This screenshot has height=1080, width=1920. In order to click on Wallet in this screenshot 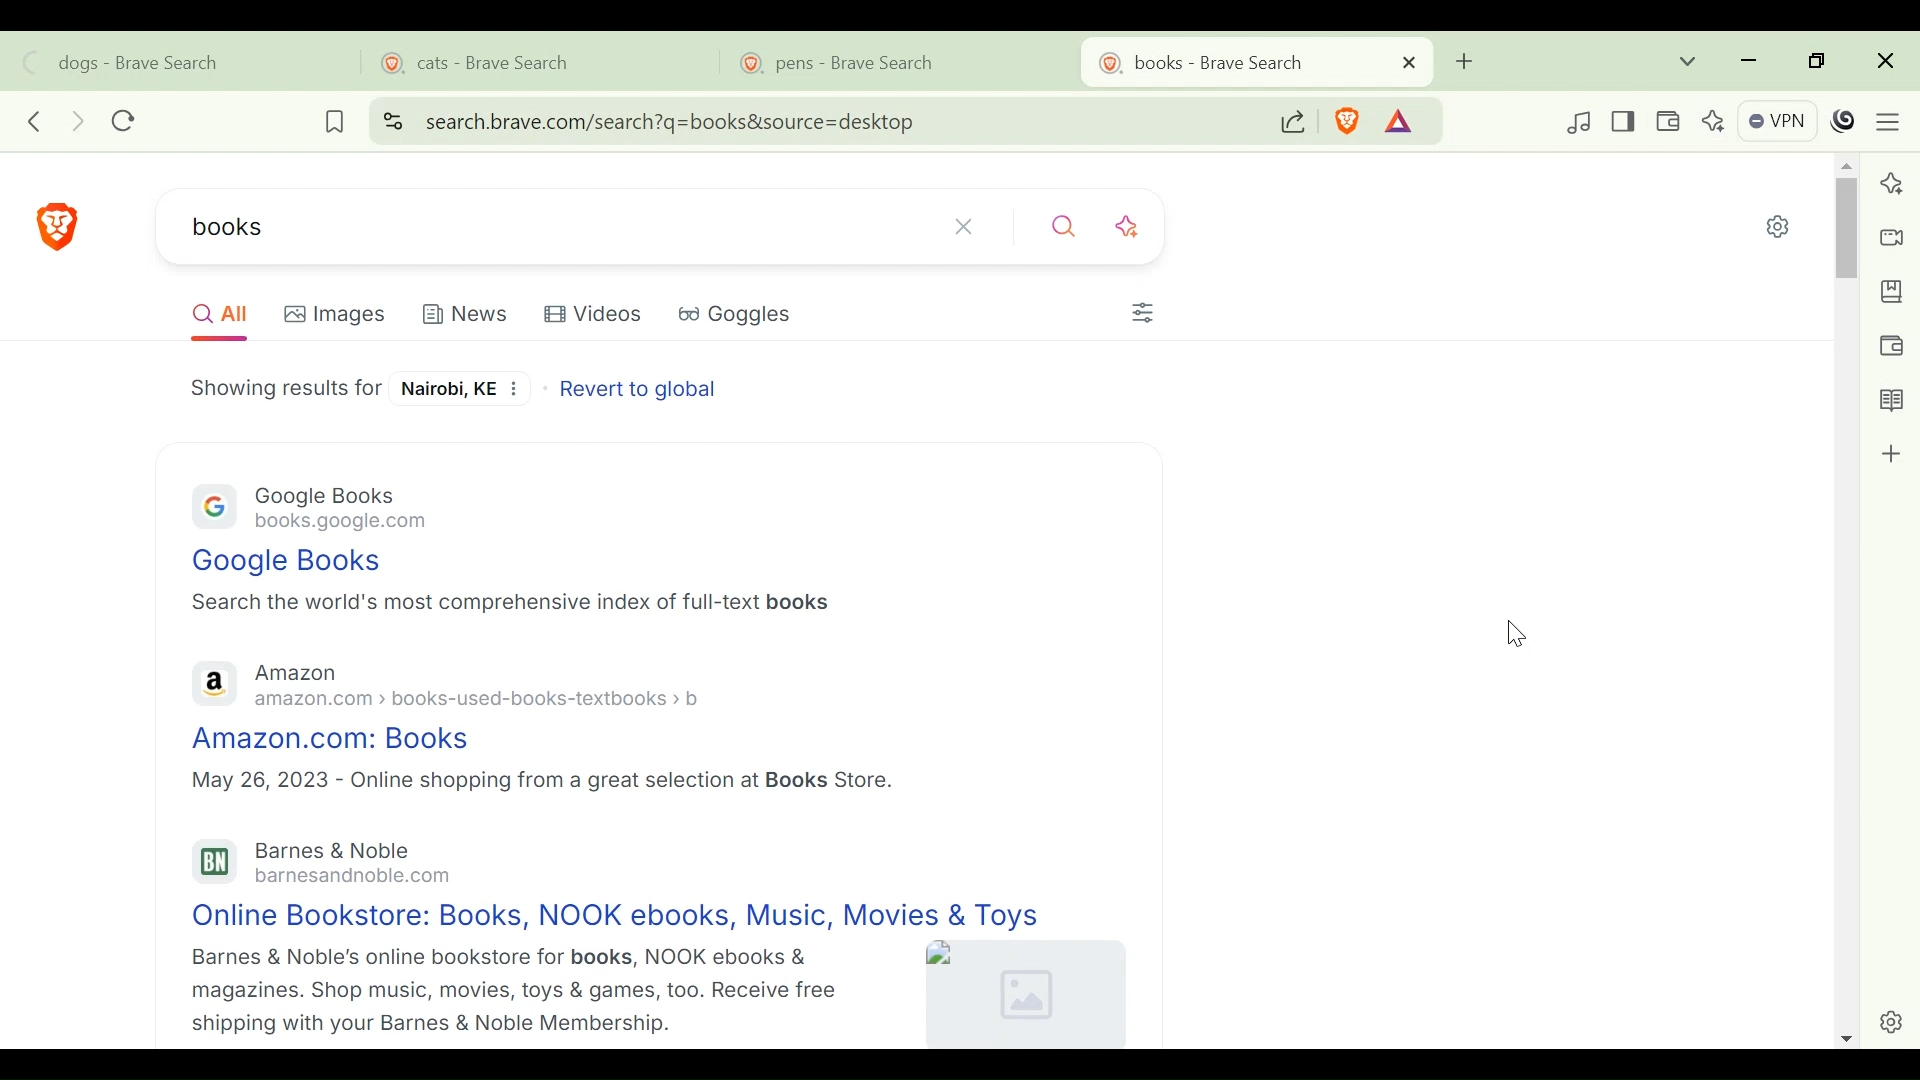, I will do `click(1669, 120)`.